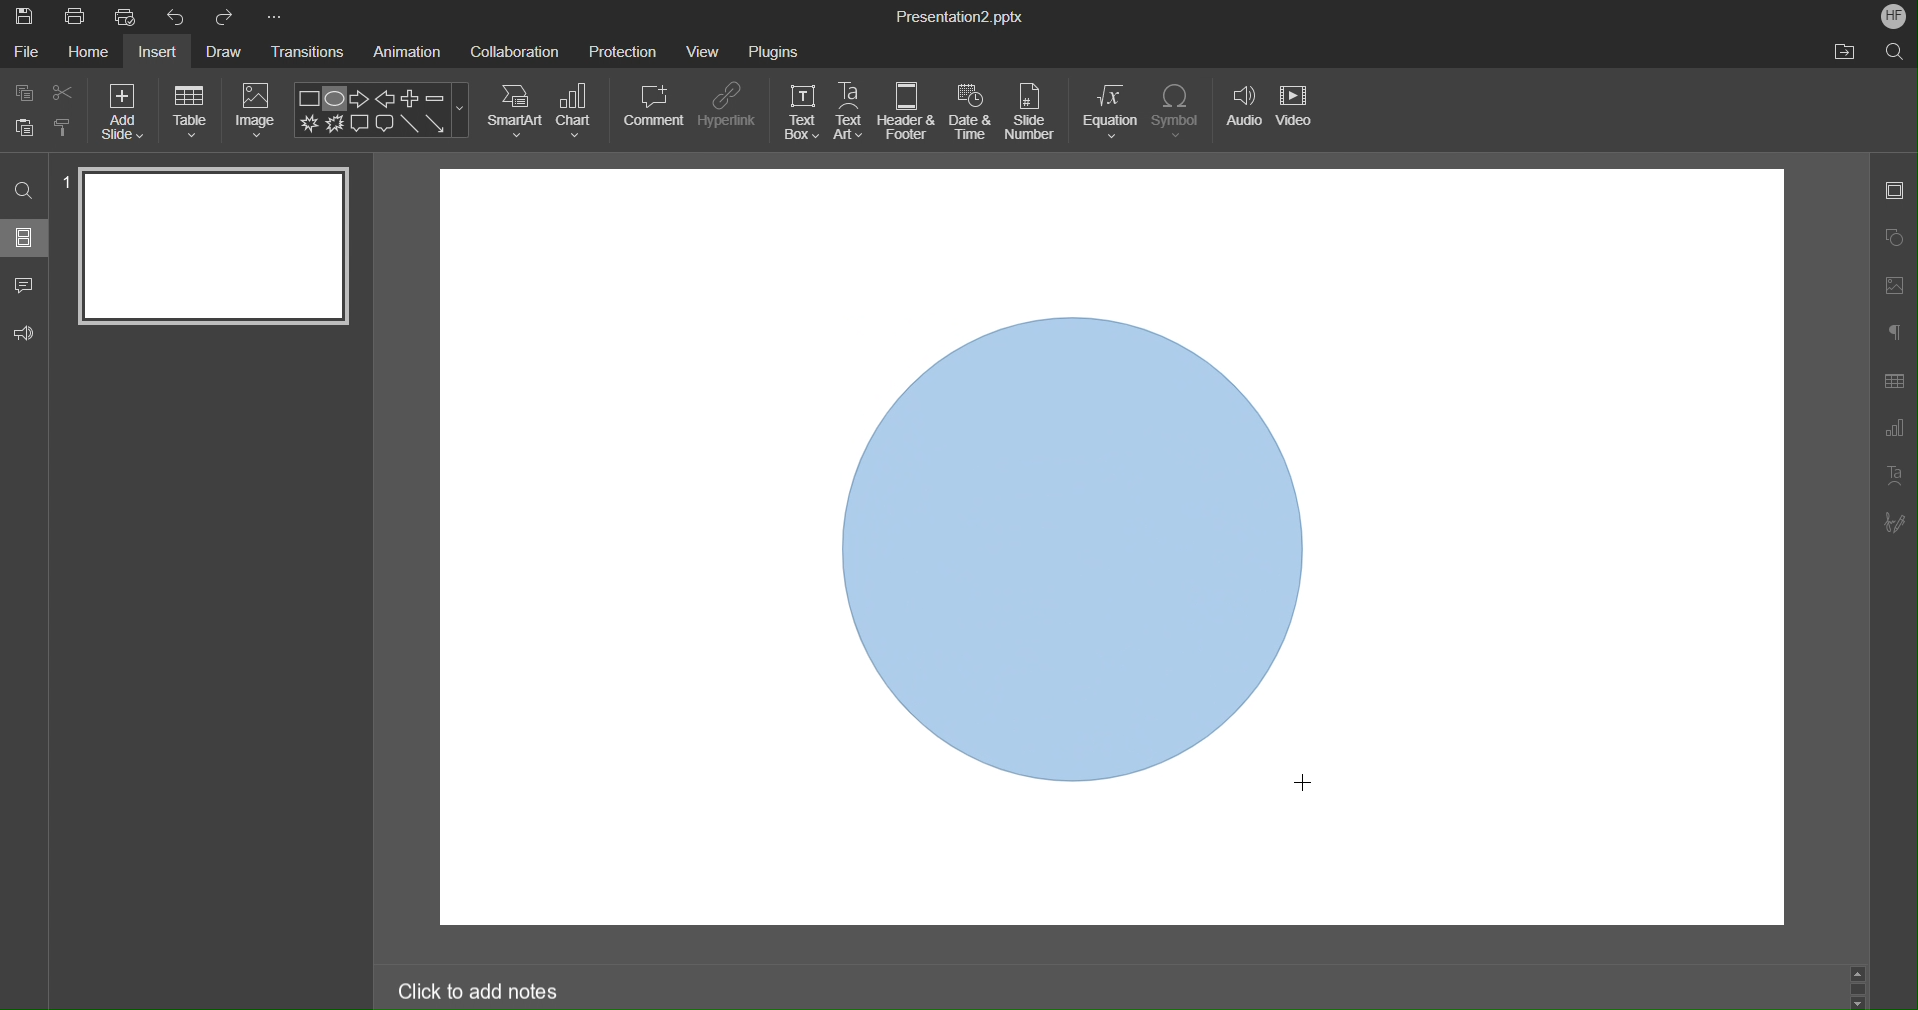 The image size is (1918, 1010). What do you see at coordinates (1893, 381) in the screenshot?
I see `Table Settings` at bounding box center [1893, 381].